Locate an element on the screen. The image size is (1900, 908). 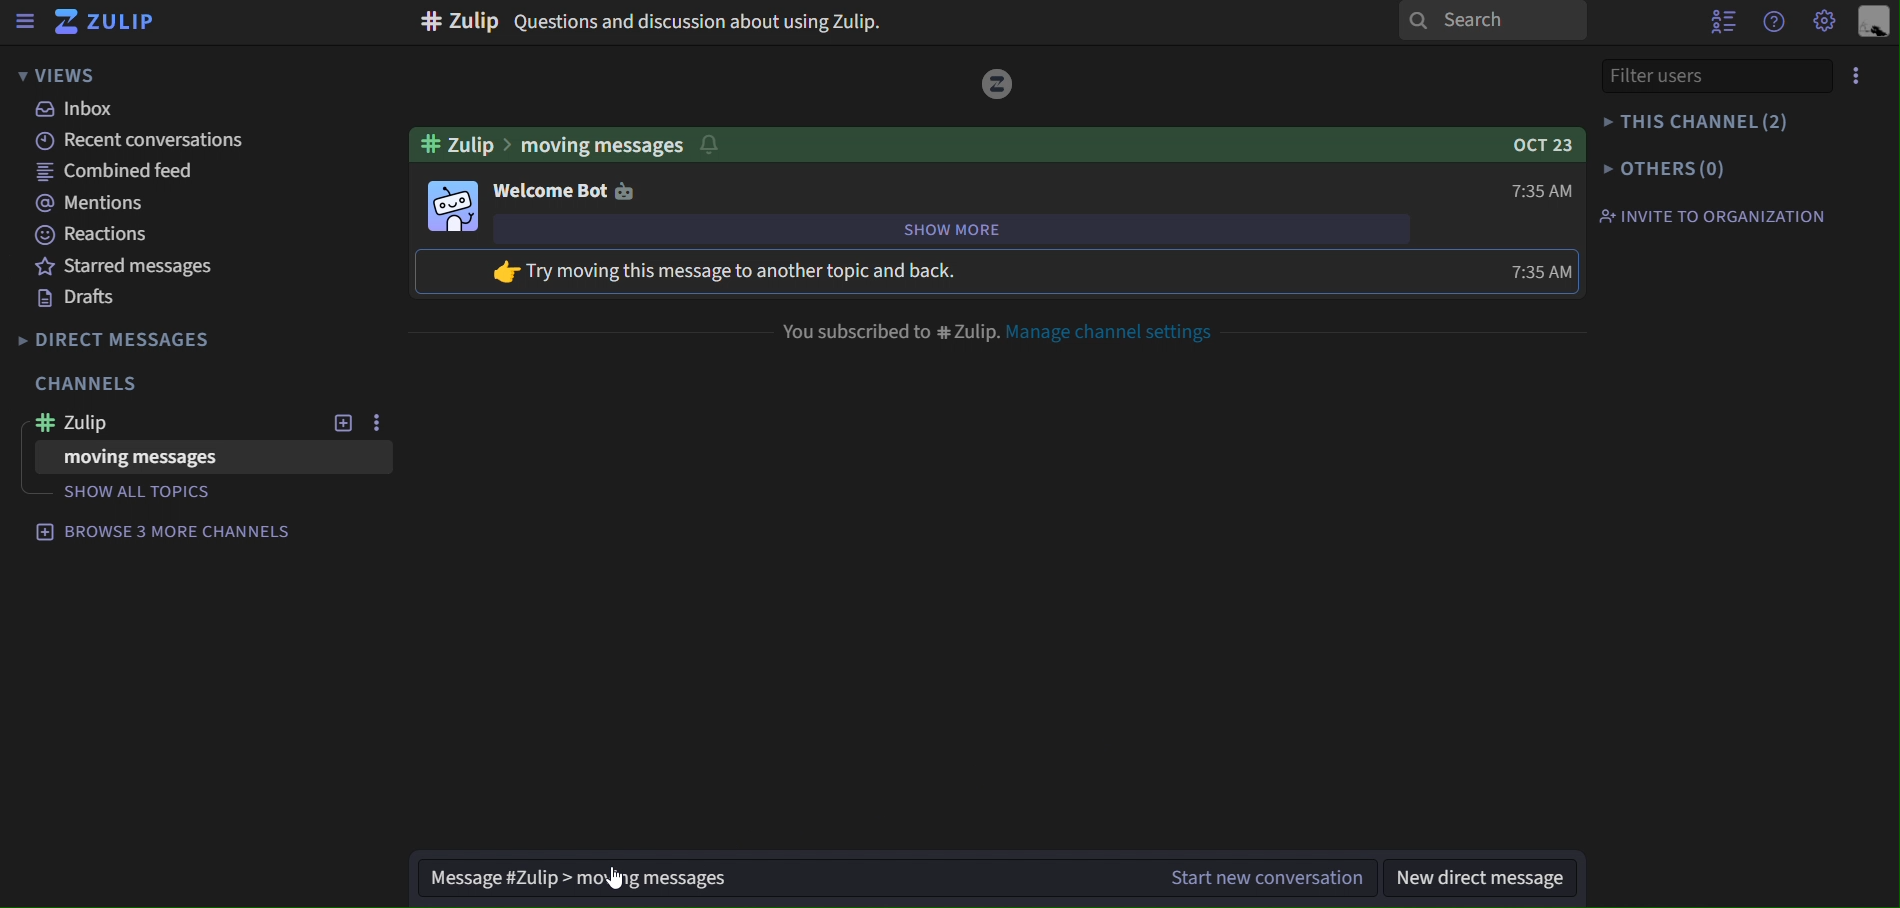
 is located at coordinates (999, 82).